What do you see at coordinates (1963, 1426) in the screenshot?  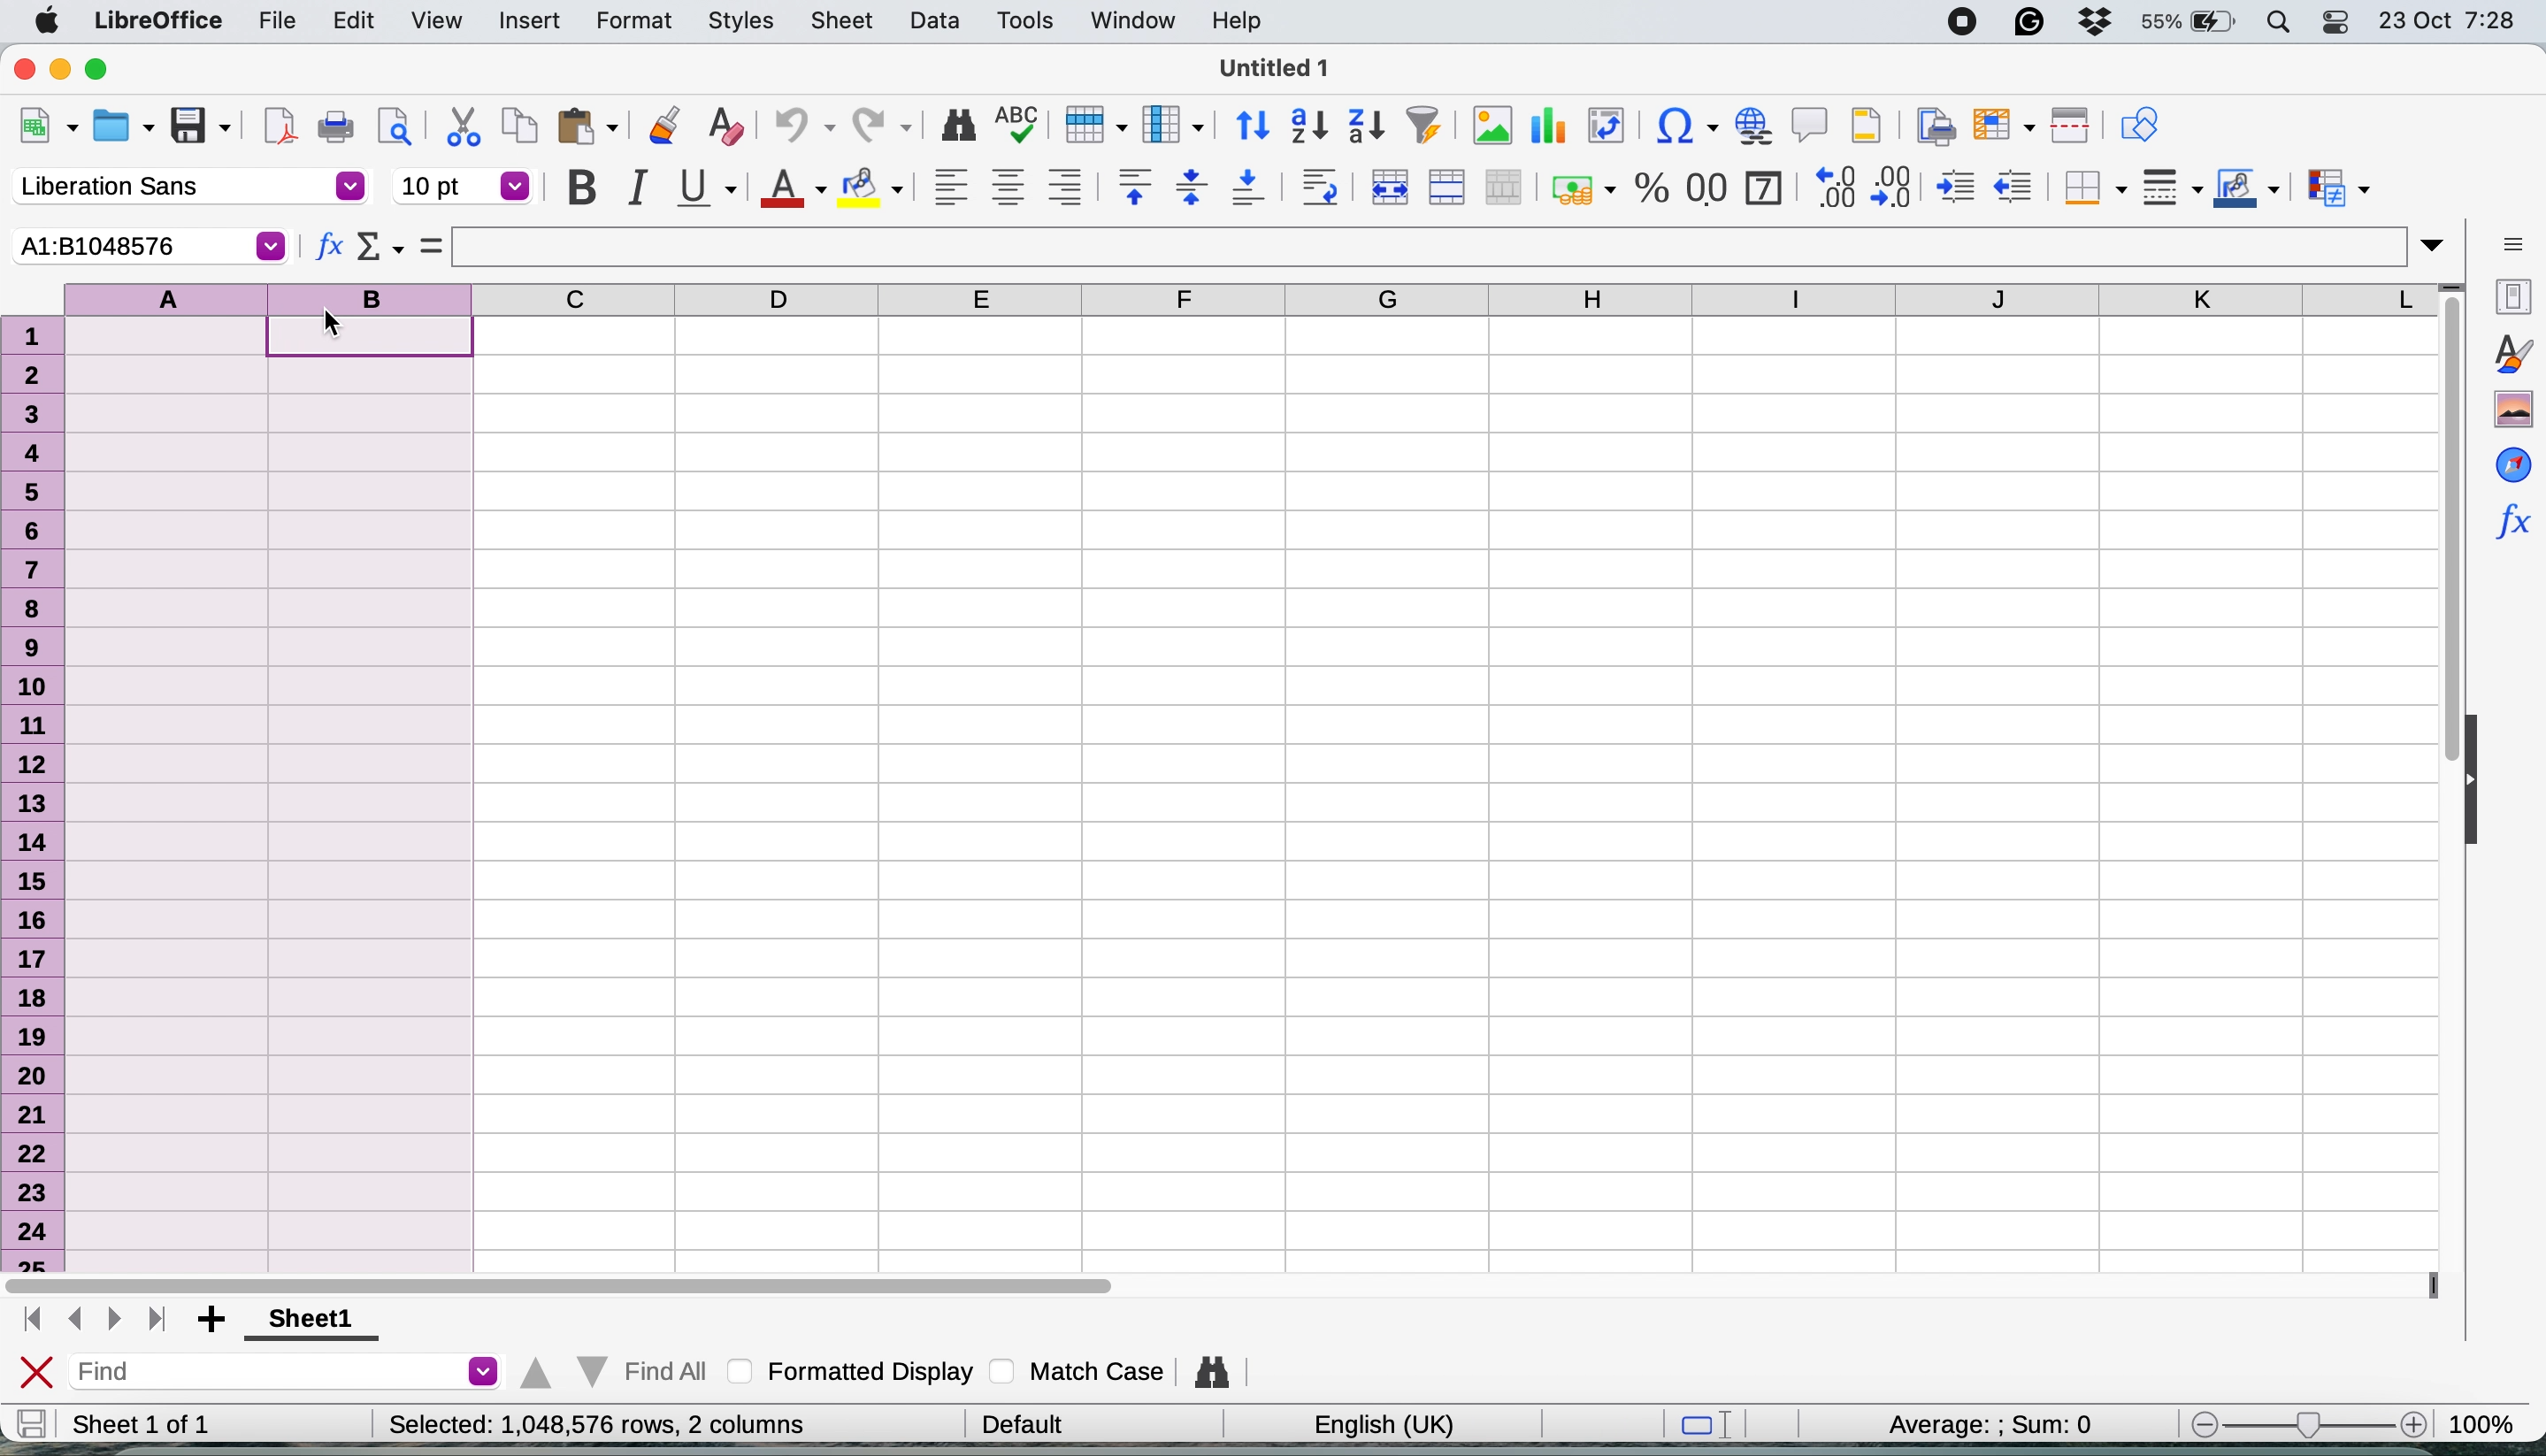 I see `average and sum` at bounding box center [1963, 1426].